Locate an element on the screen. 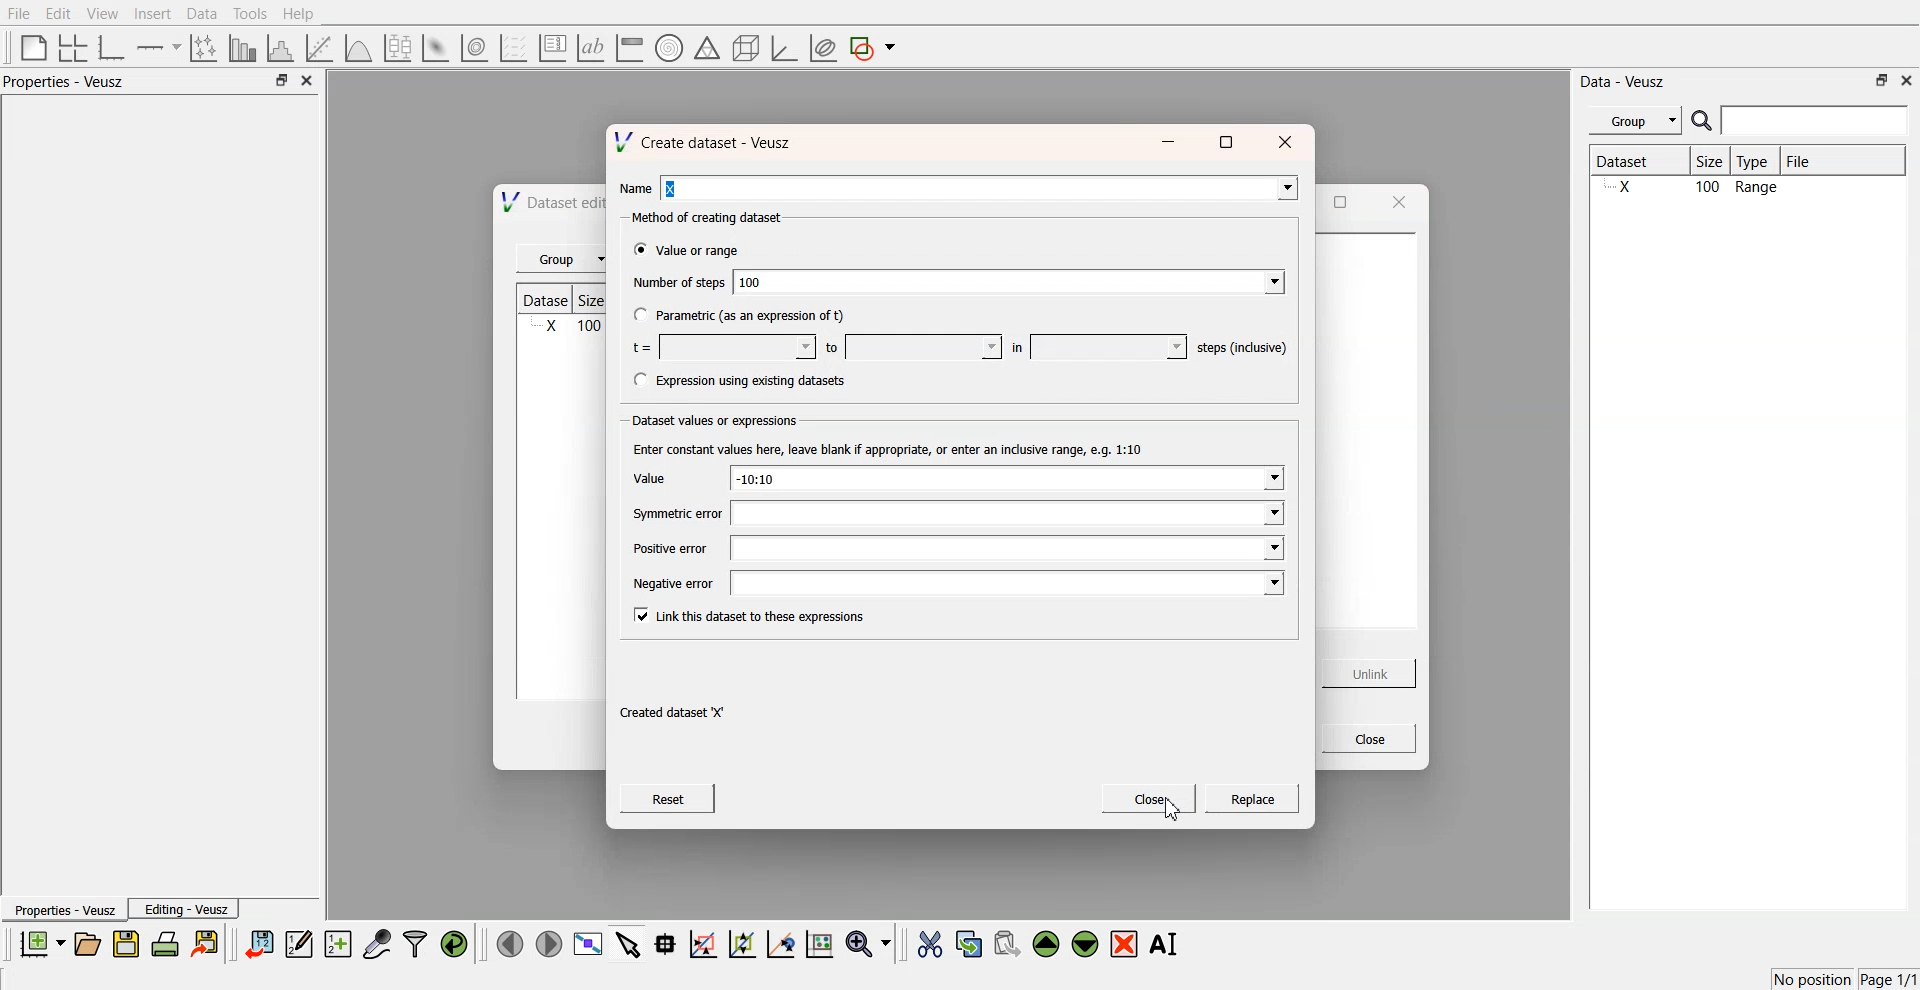 Image resolution: width=1920 pixels, height=990 pixels. cursor is located at coordinates (1172, 814).